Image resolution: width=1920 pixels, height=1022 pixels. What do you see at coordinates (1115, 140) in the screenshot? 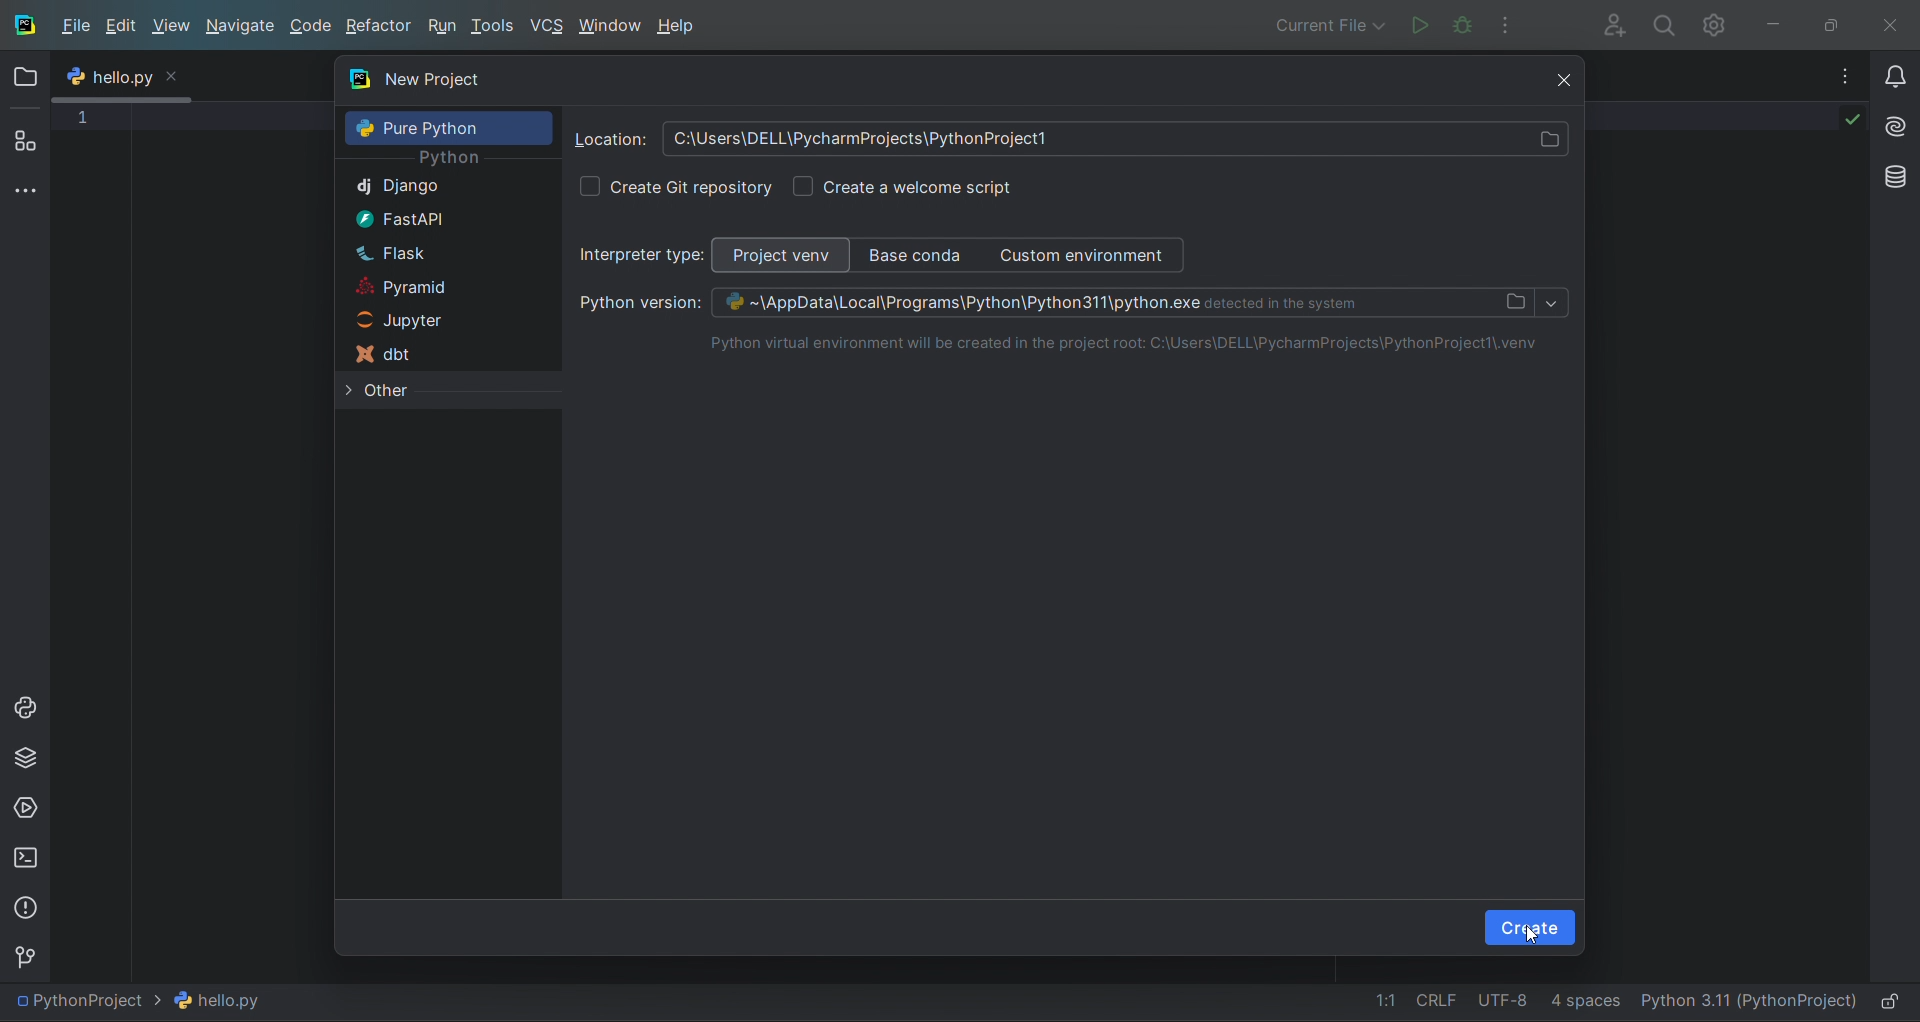
I see `file location` at bounding box center [1115, 140].